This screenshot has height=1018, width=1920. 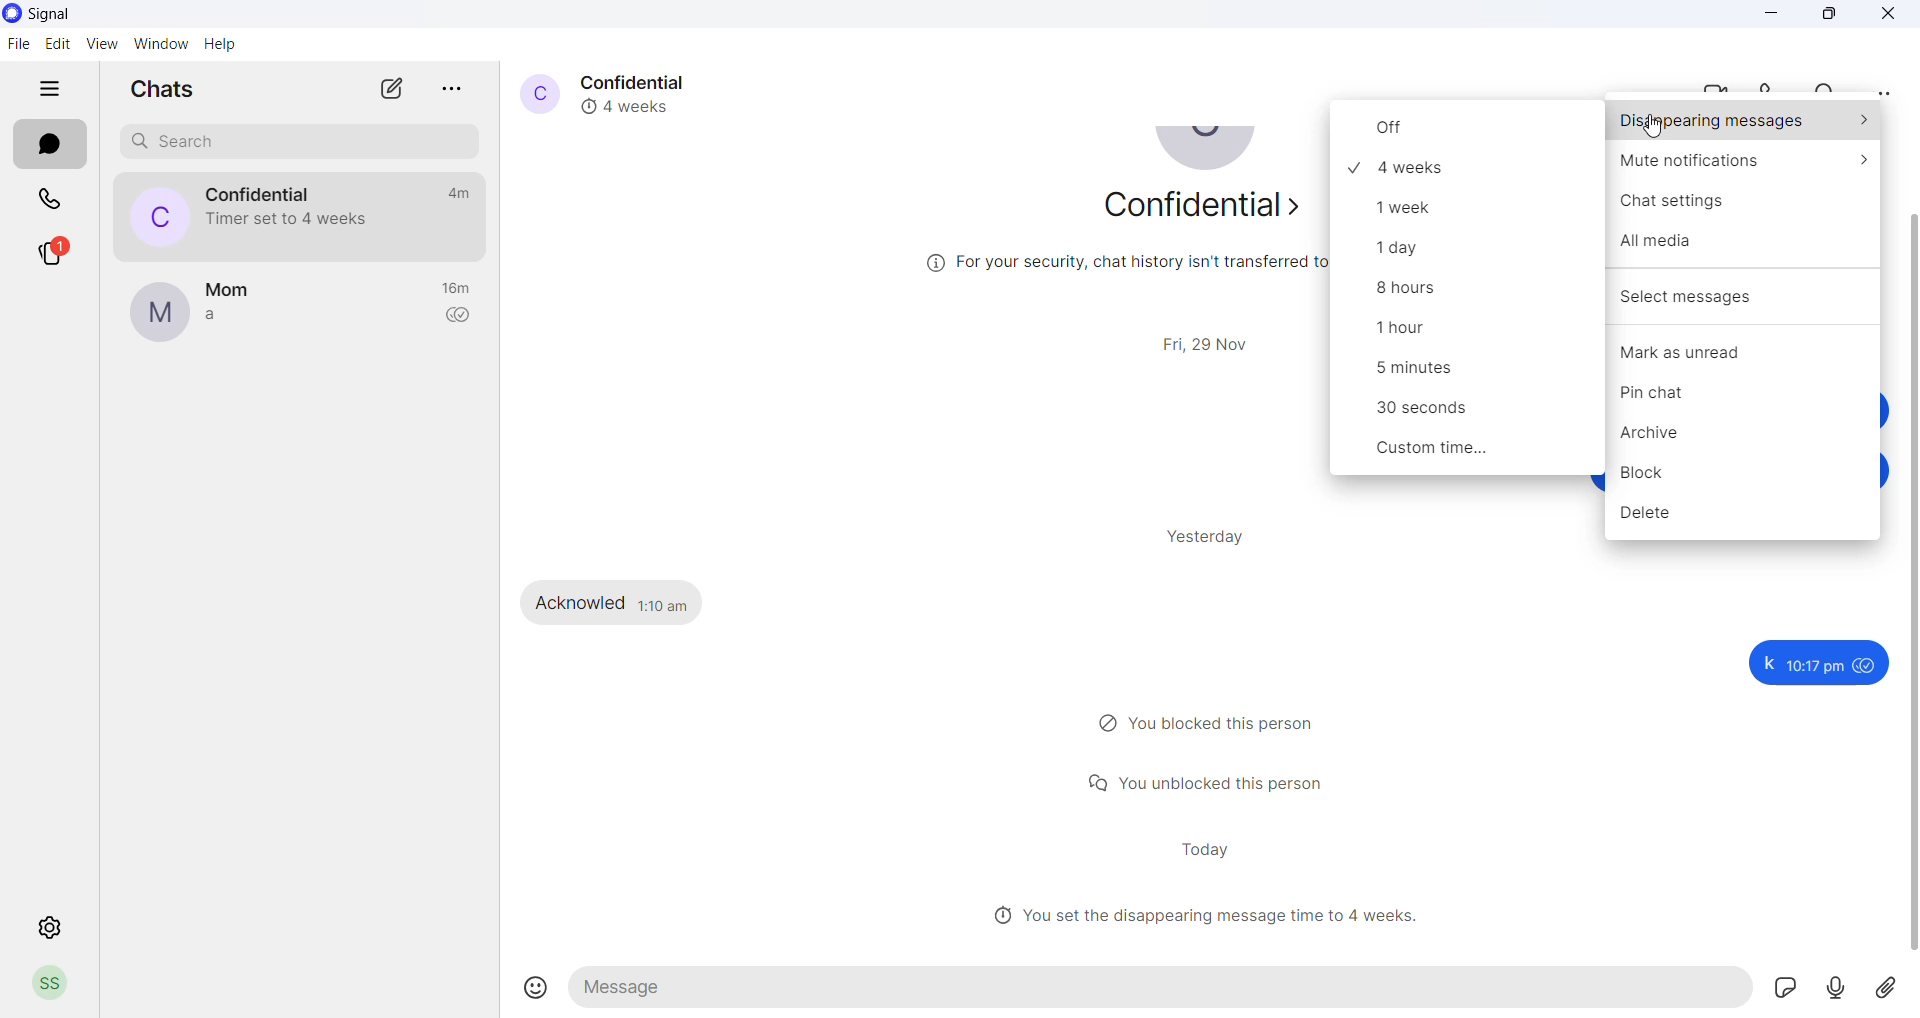 What do you see at coordinates (454, 87) in the screenshot?
I see `more options` at bounding box center [454, 87].